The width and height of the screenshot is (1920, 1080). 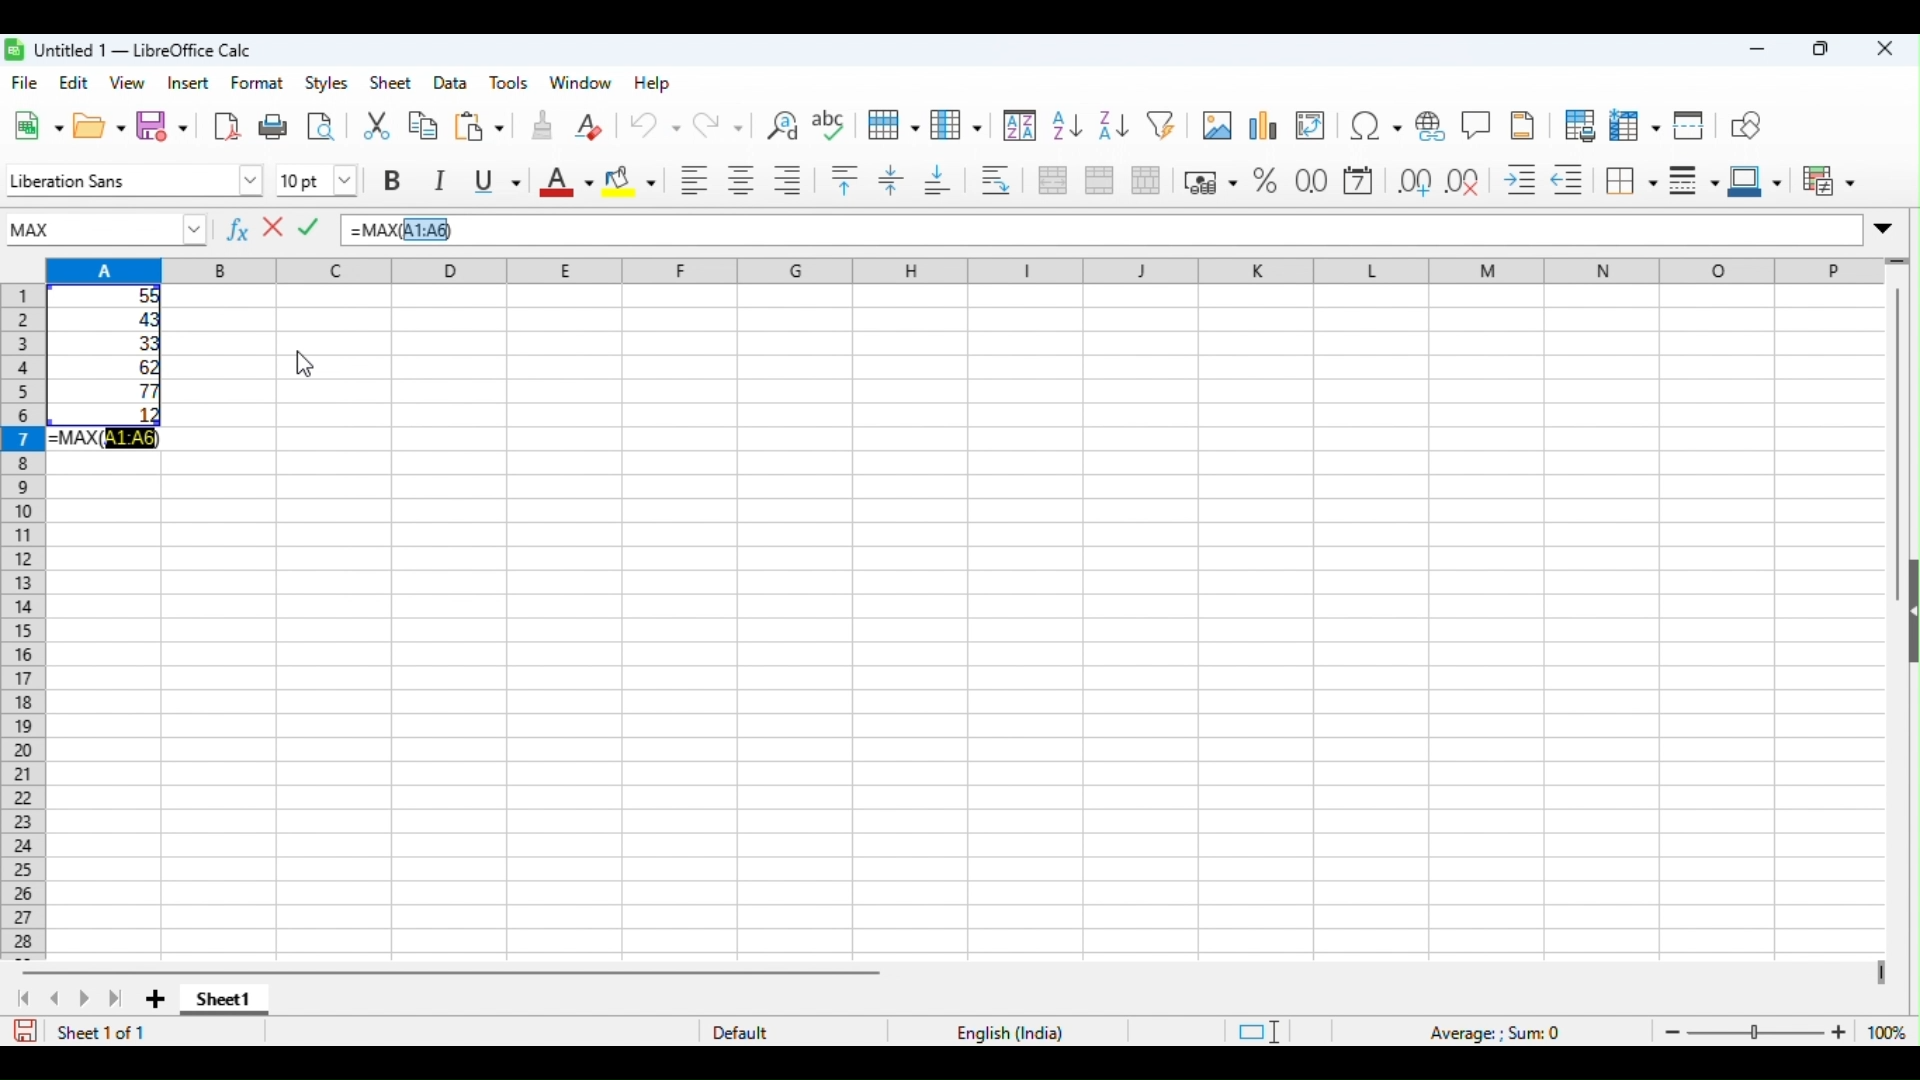 I want to click on style, so click(x=328, y=83).